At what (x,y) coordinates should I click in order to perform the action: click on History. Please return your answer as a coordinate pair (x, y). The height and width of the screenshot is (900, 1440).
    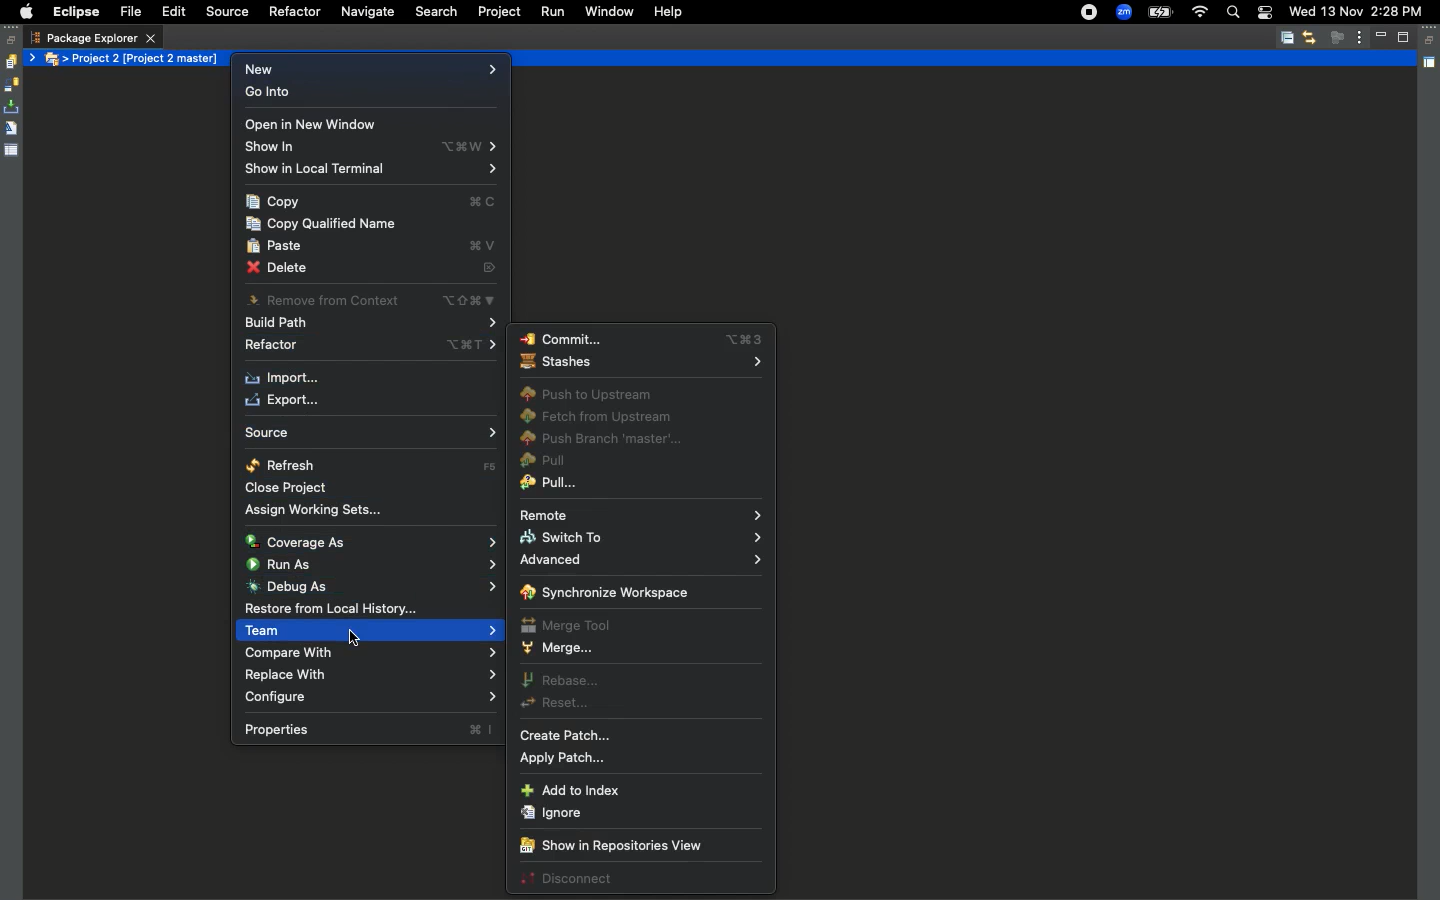
    Looking at the image, I should click on (10, 62).